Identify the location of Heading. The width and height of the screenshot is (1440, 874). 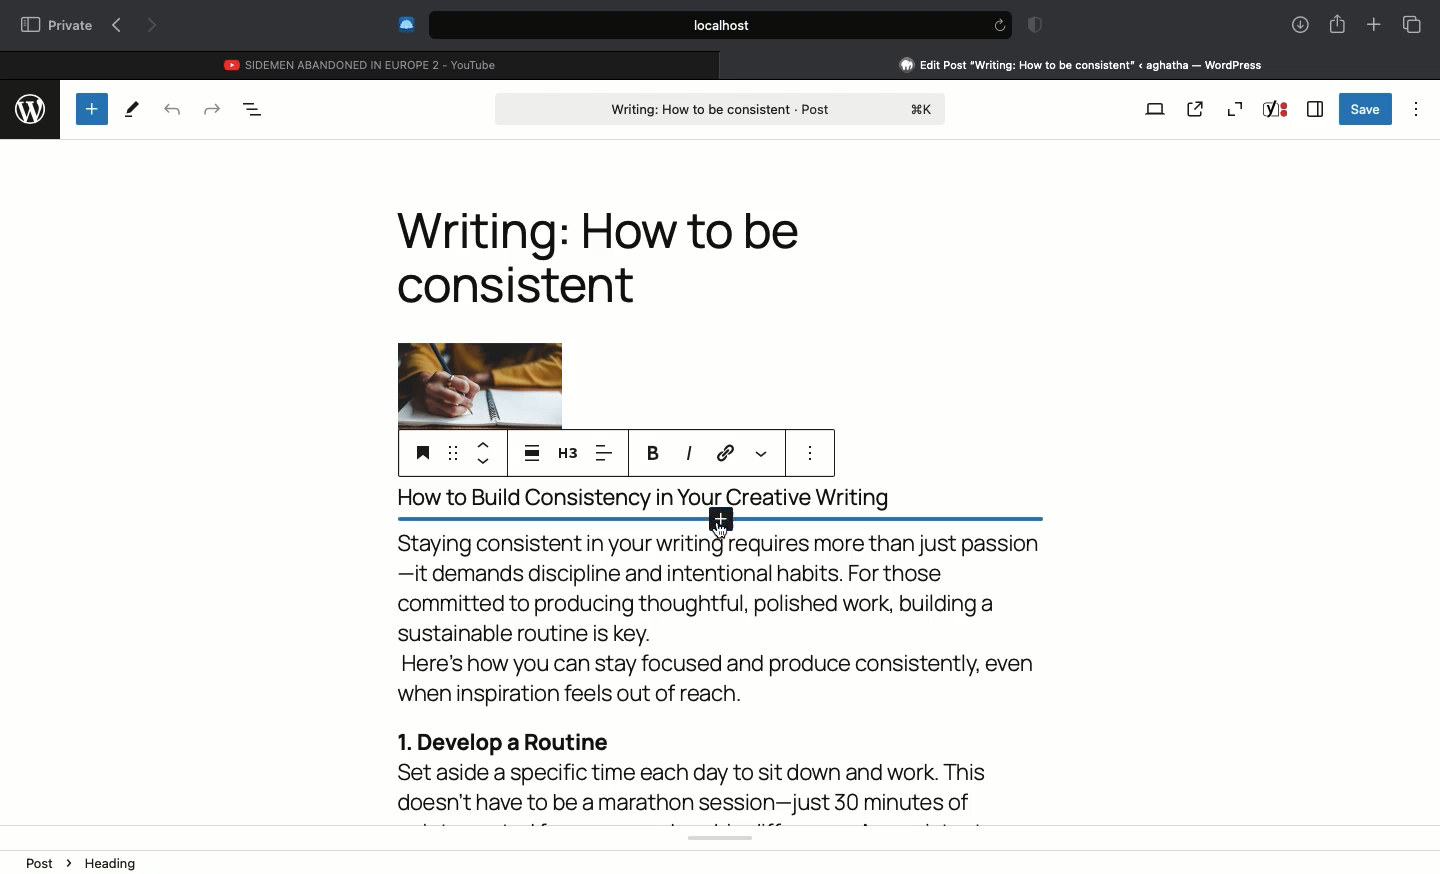
(598, 257).